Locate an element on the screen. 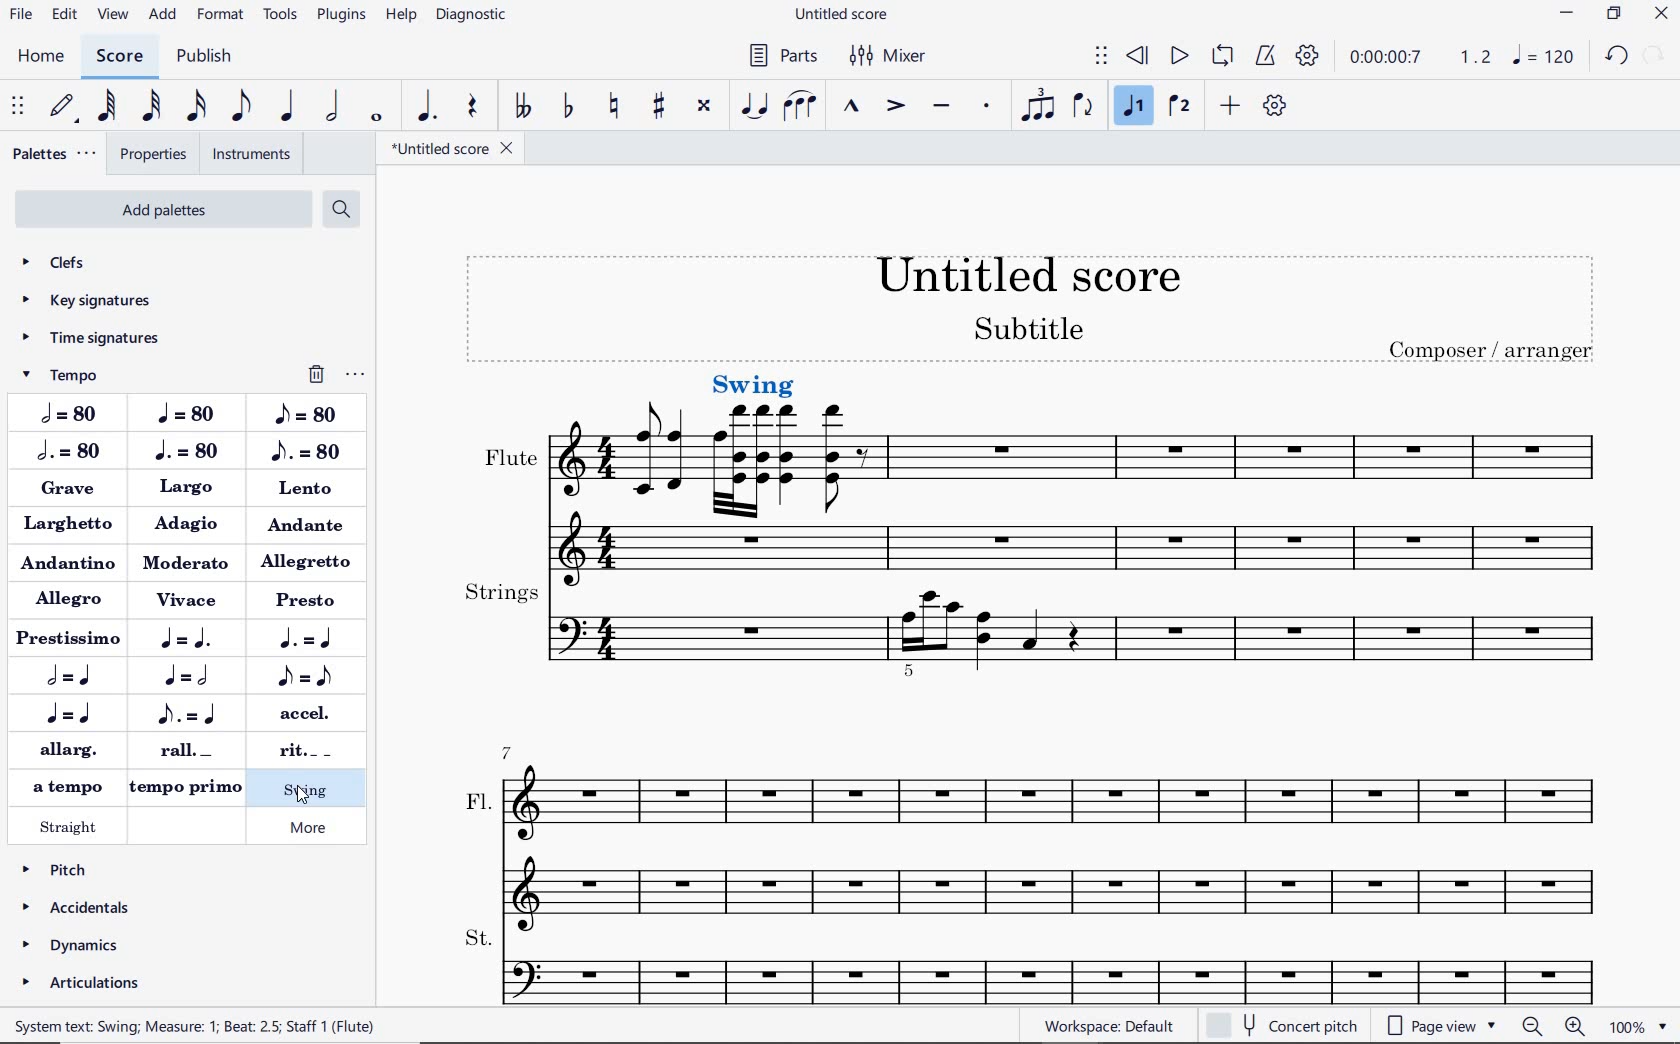 This screenshot has height=1044, width=1680. zoom factor is located at coordinates (1639, 1025).